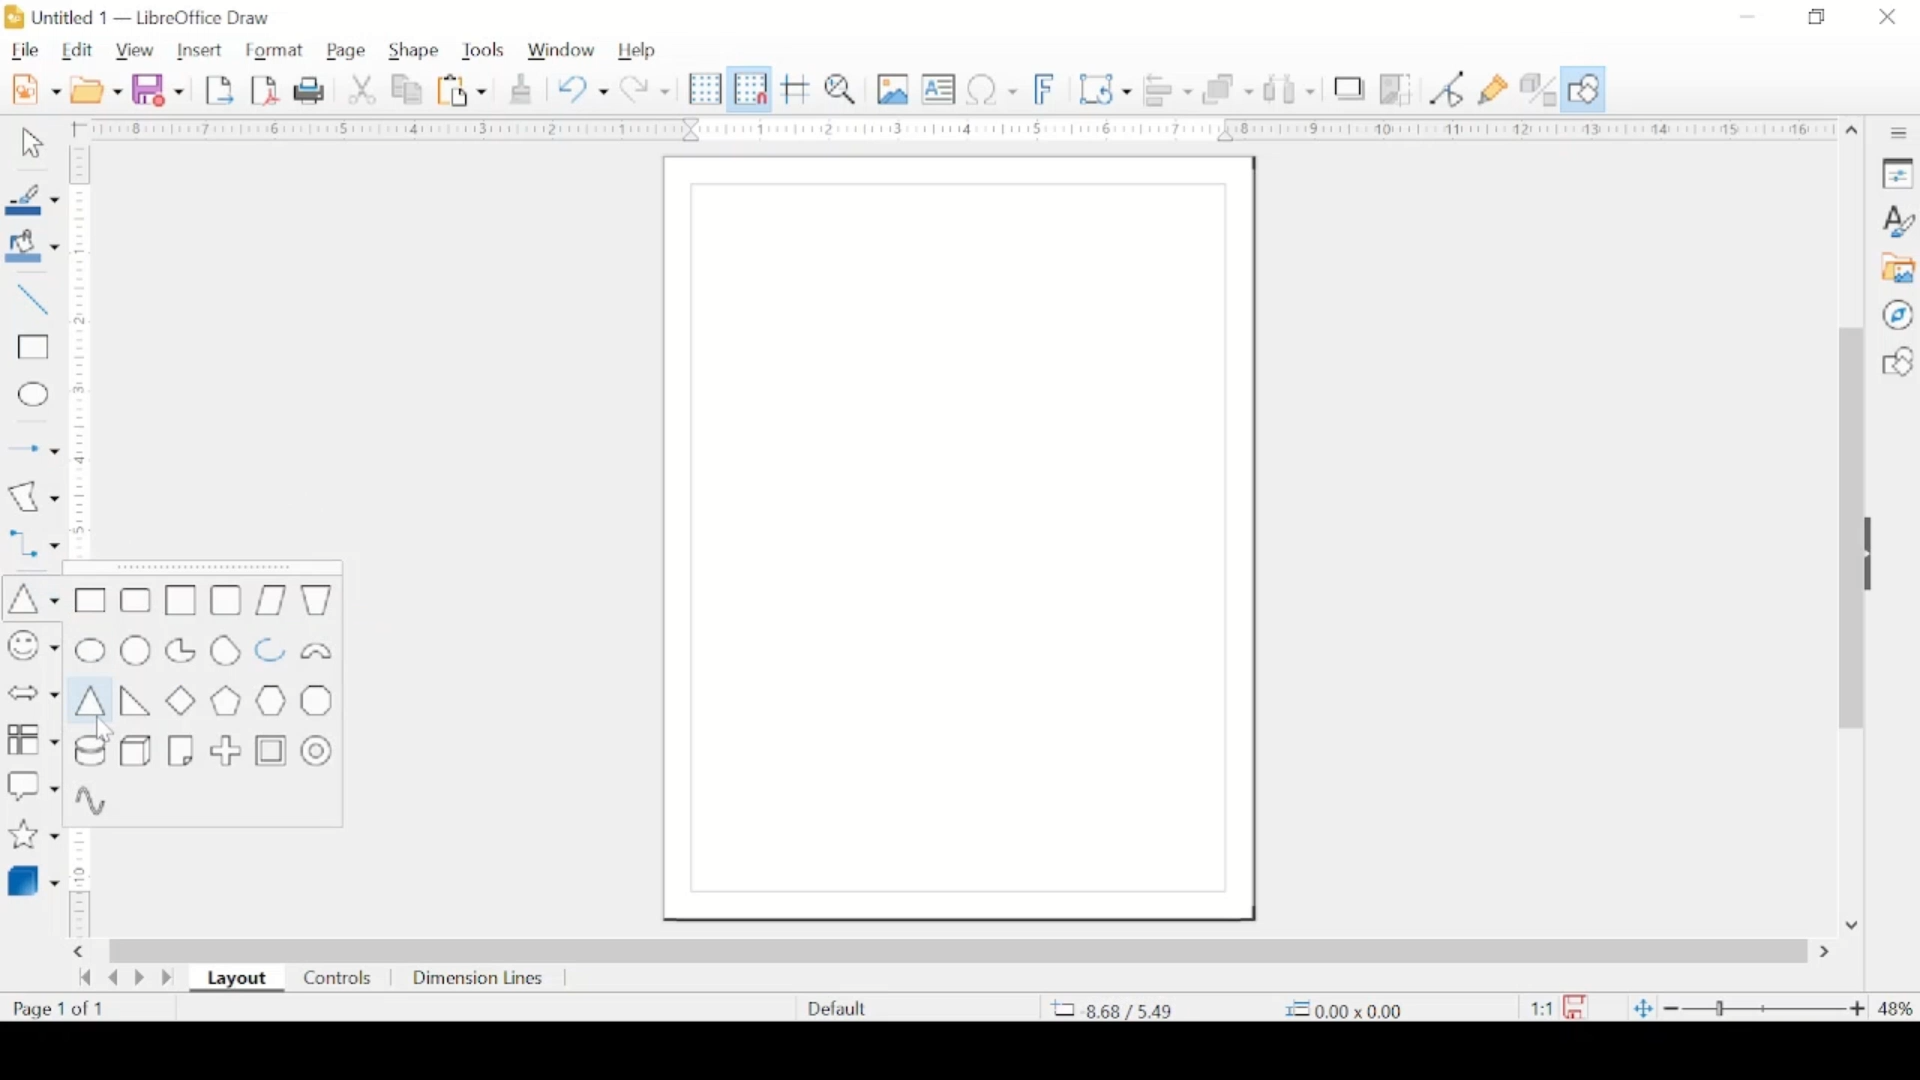  What do you see at coordinates (266, 91) in the screenshot?
I see `export directly as pdf` at bounding box center [266, 91].